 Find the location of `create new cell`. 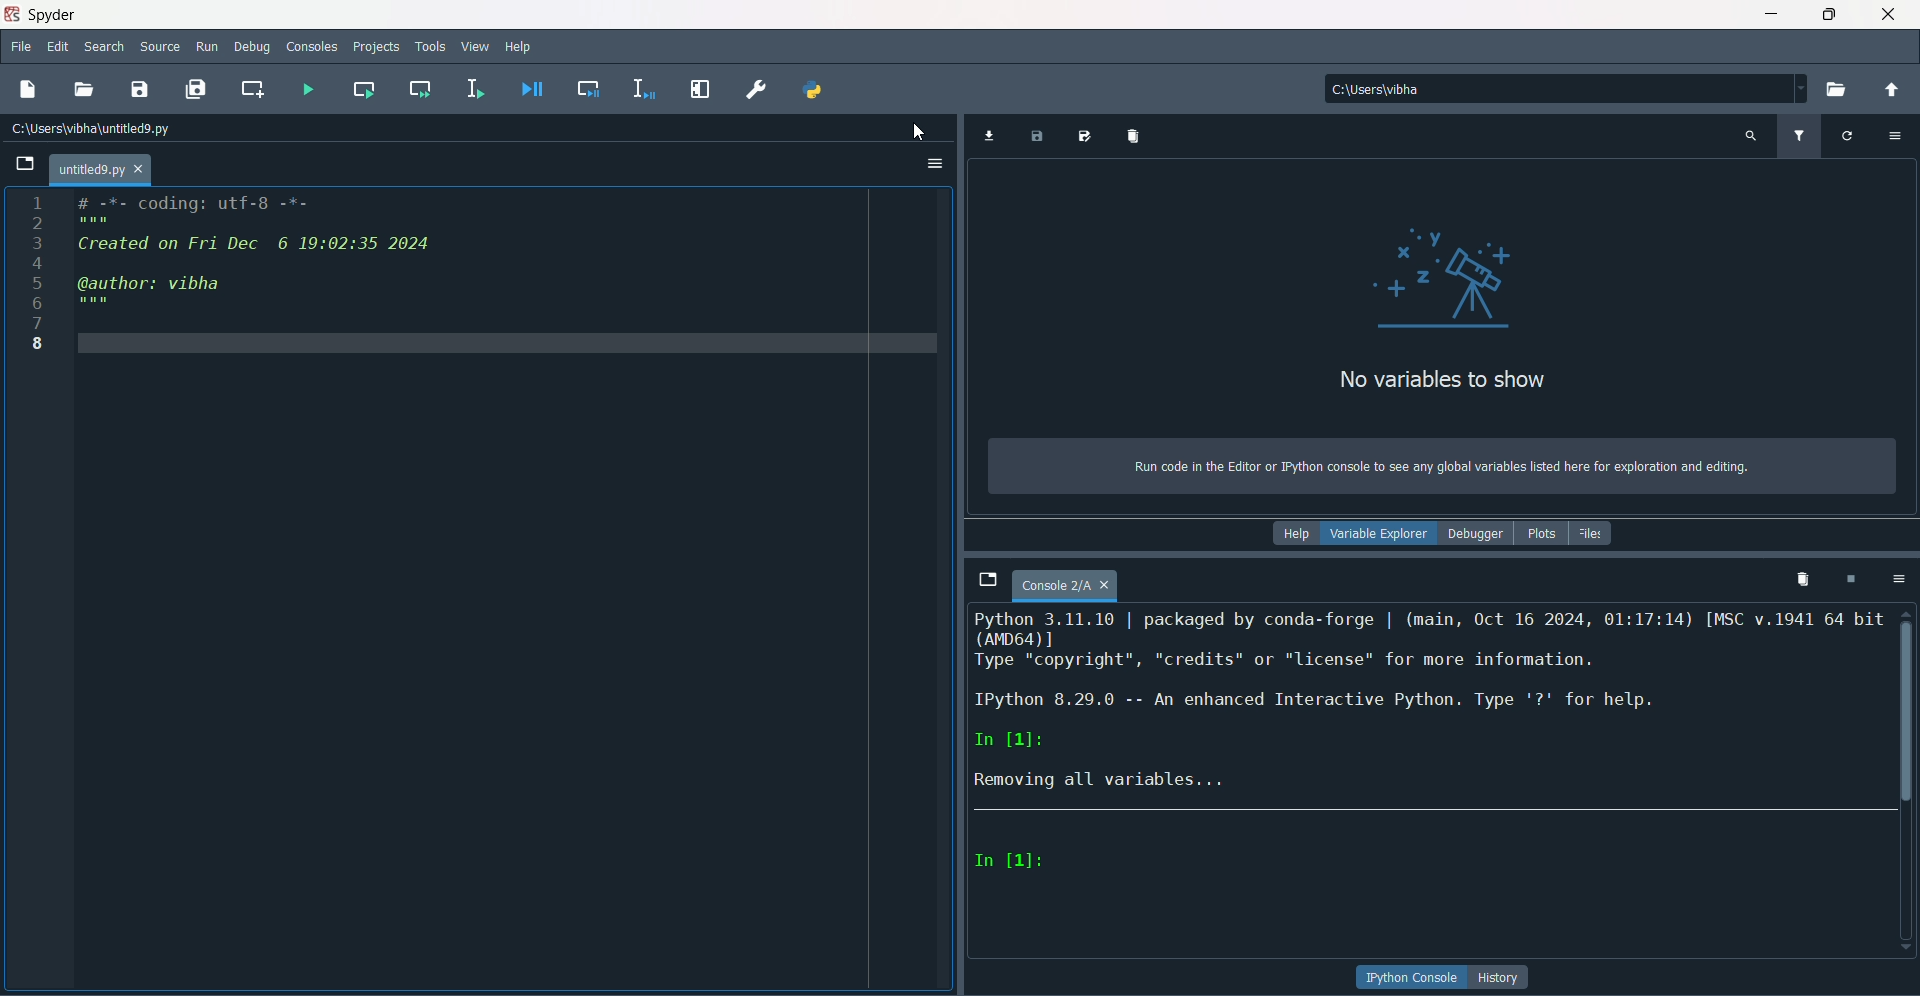

create new cell is located at coordinates (253, 88).